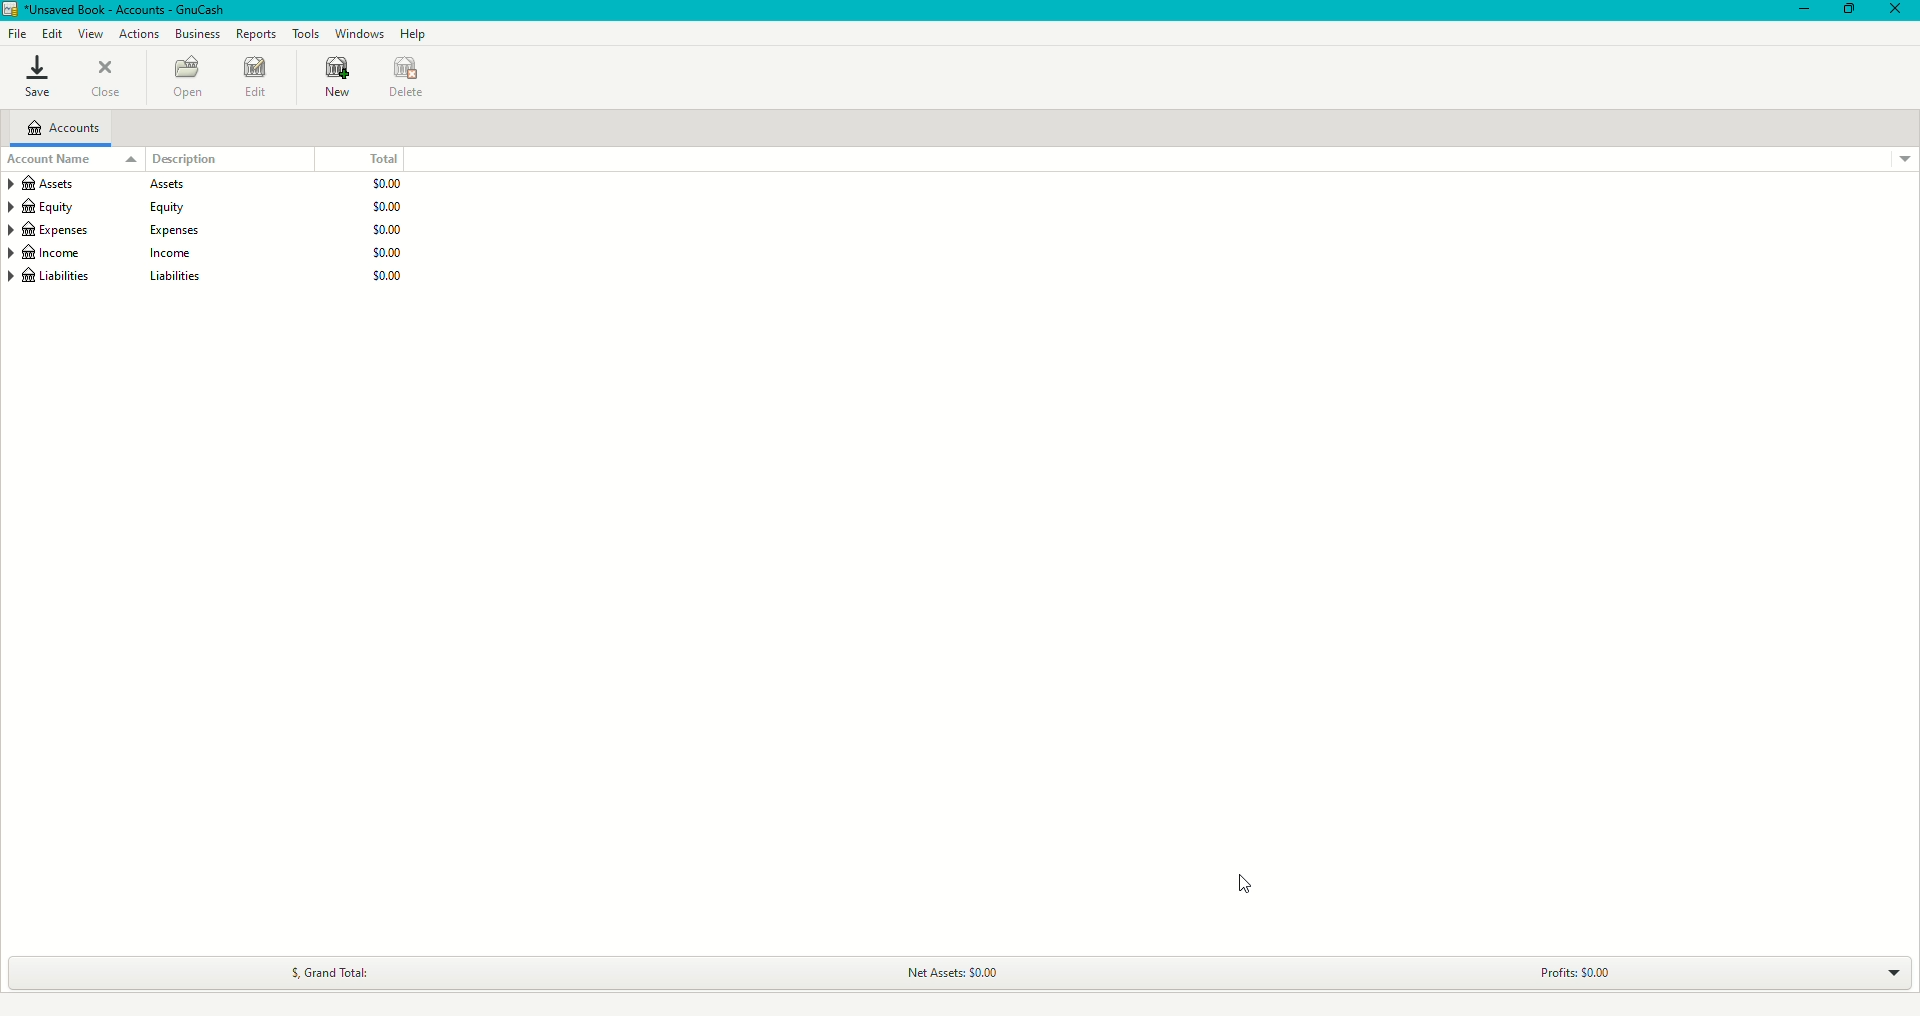 This screenshot has width=1920, height=1016. I want to click on Cursor, so click(1246, 886).